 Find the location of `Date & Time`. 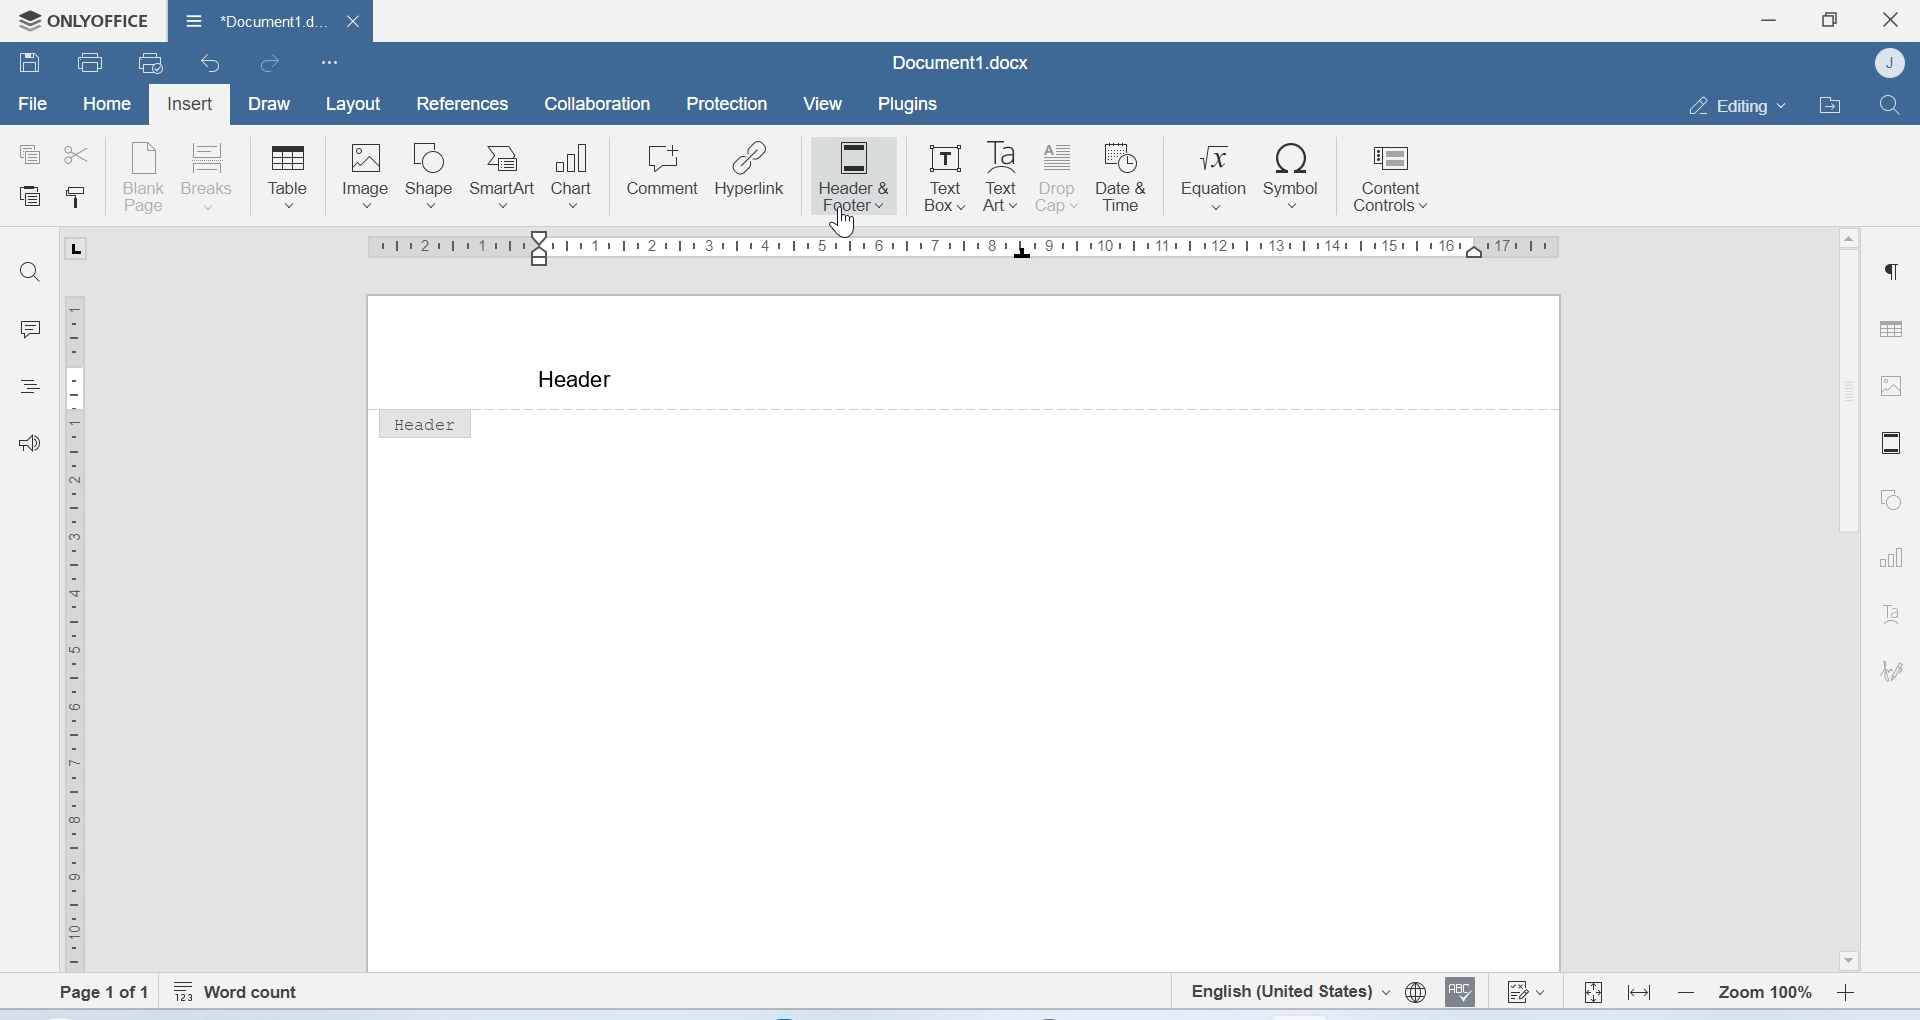

Date & Time is located at coordinates (1126, 177).